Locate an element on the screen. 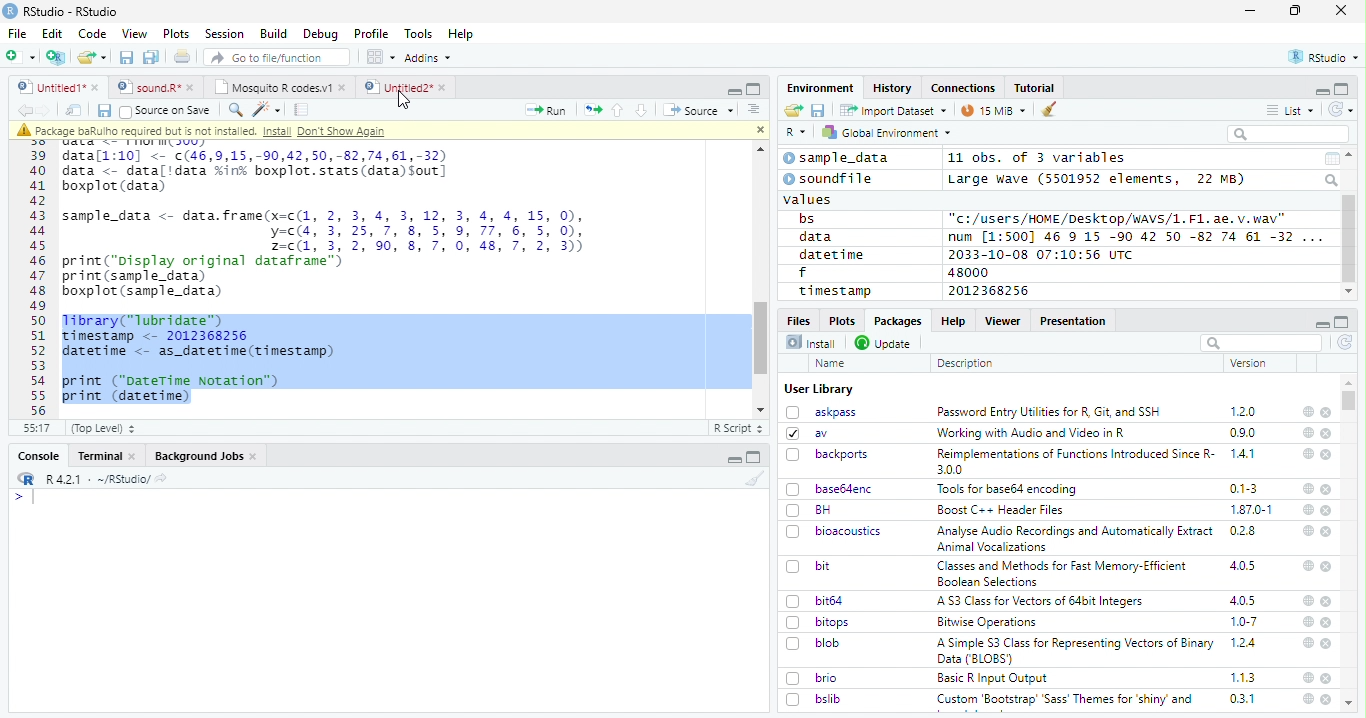 Image resolution: width=1366 pixels, height=718 pixels. close is located at coordinates (1326, 489).